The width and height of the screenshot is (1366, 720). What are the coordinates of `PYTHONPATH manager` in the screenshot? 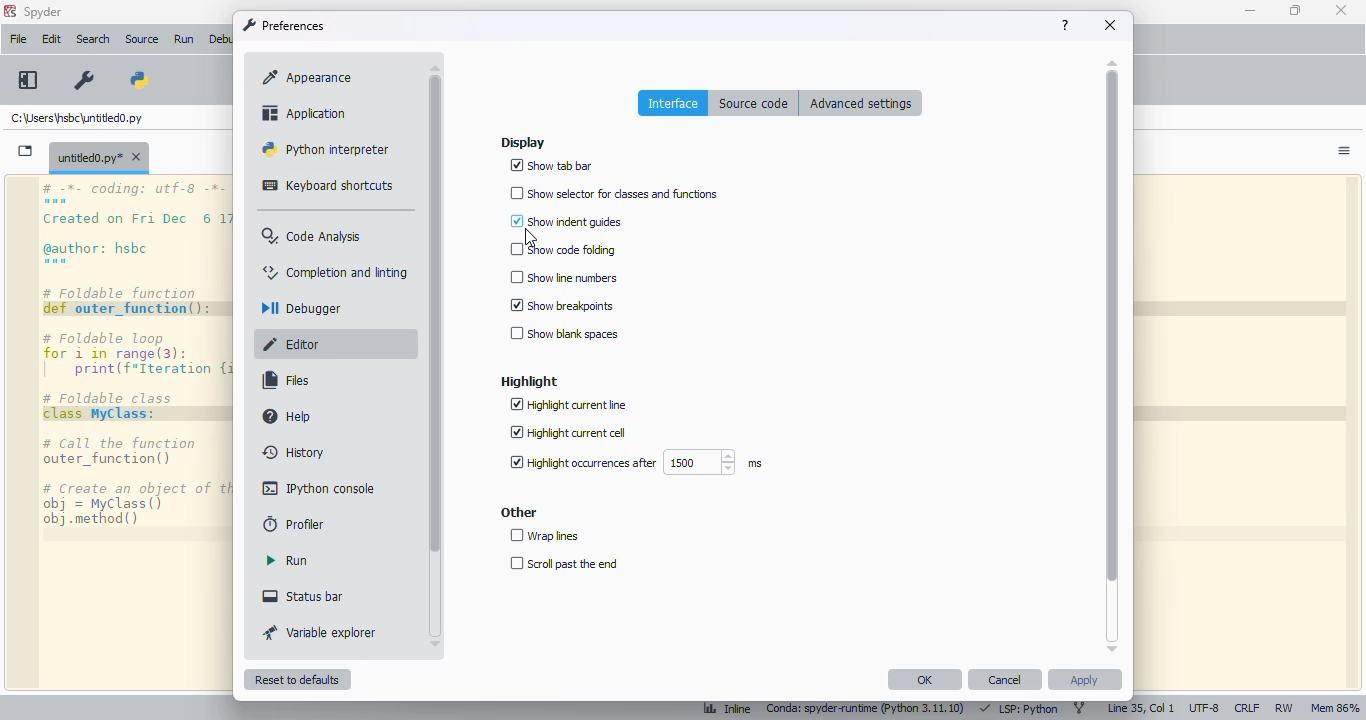 It's located at (143, 79).